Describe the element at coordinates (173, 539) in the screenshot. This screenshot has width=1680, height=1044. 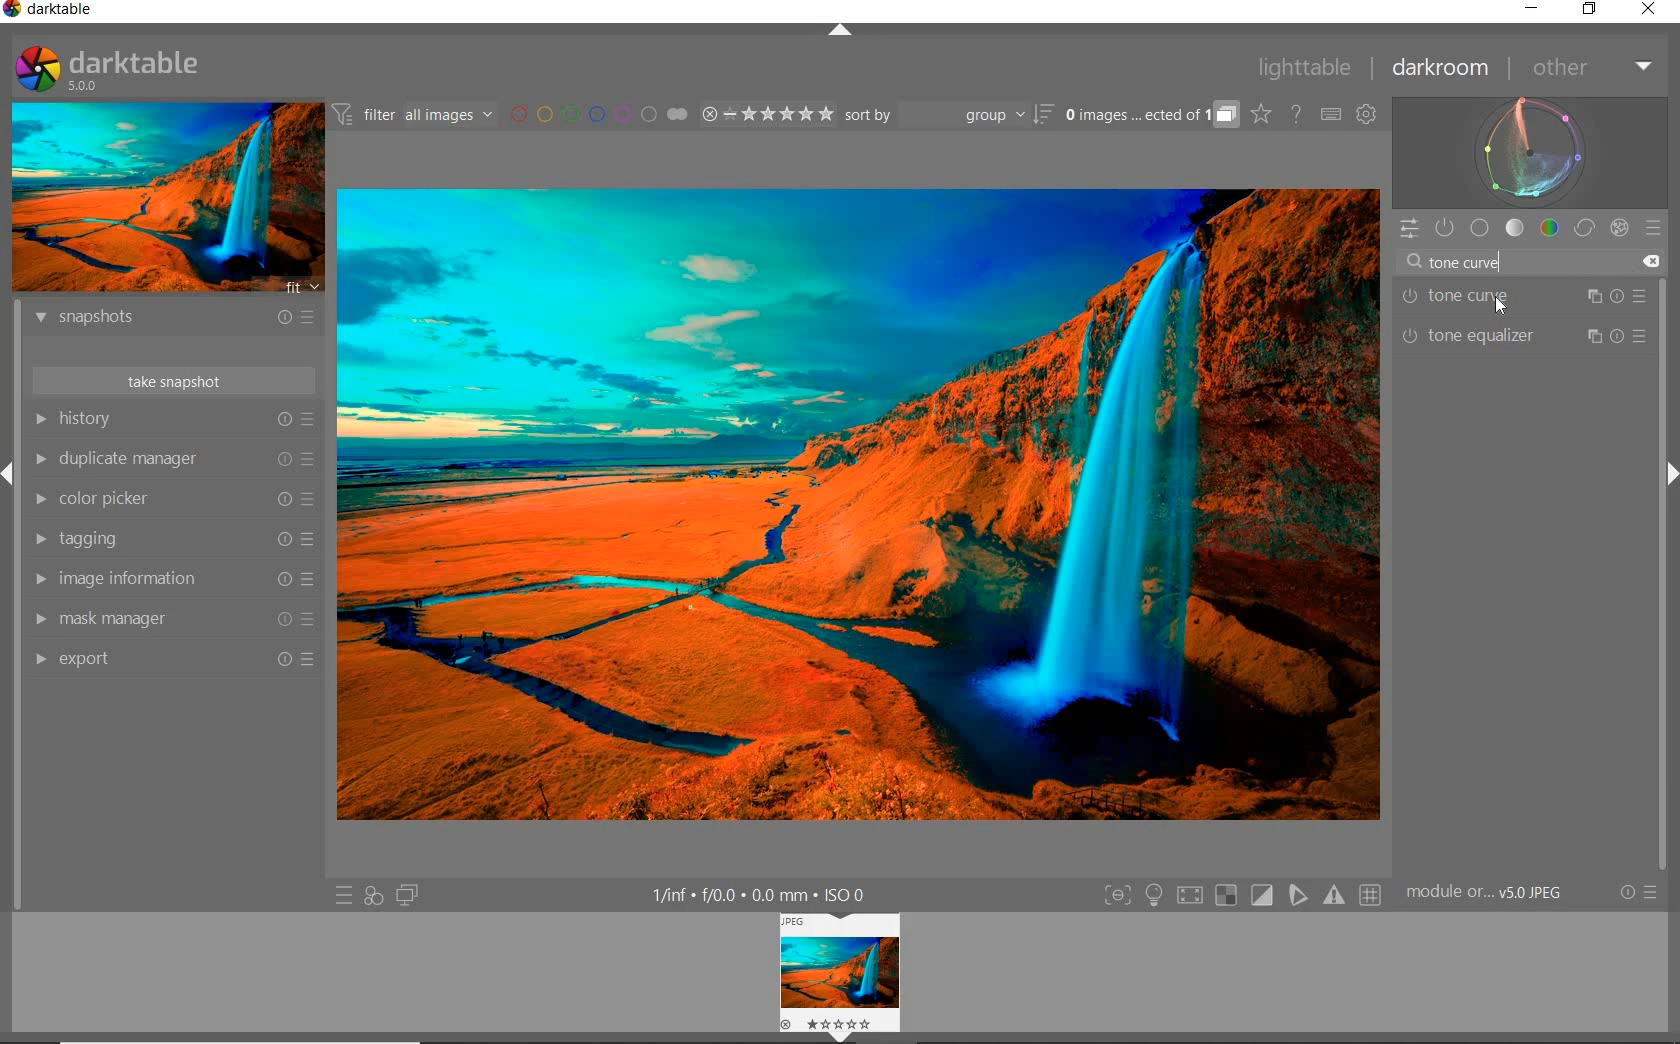
I see `tagging` at that location.